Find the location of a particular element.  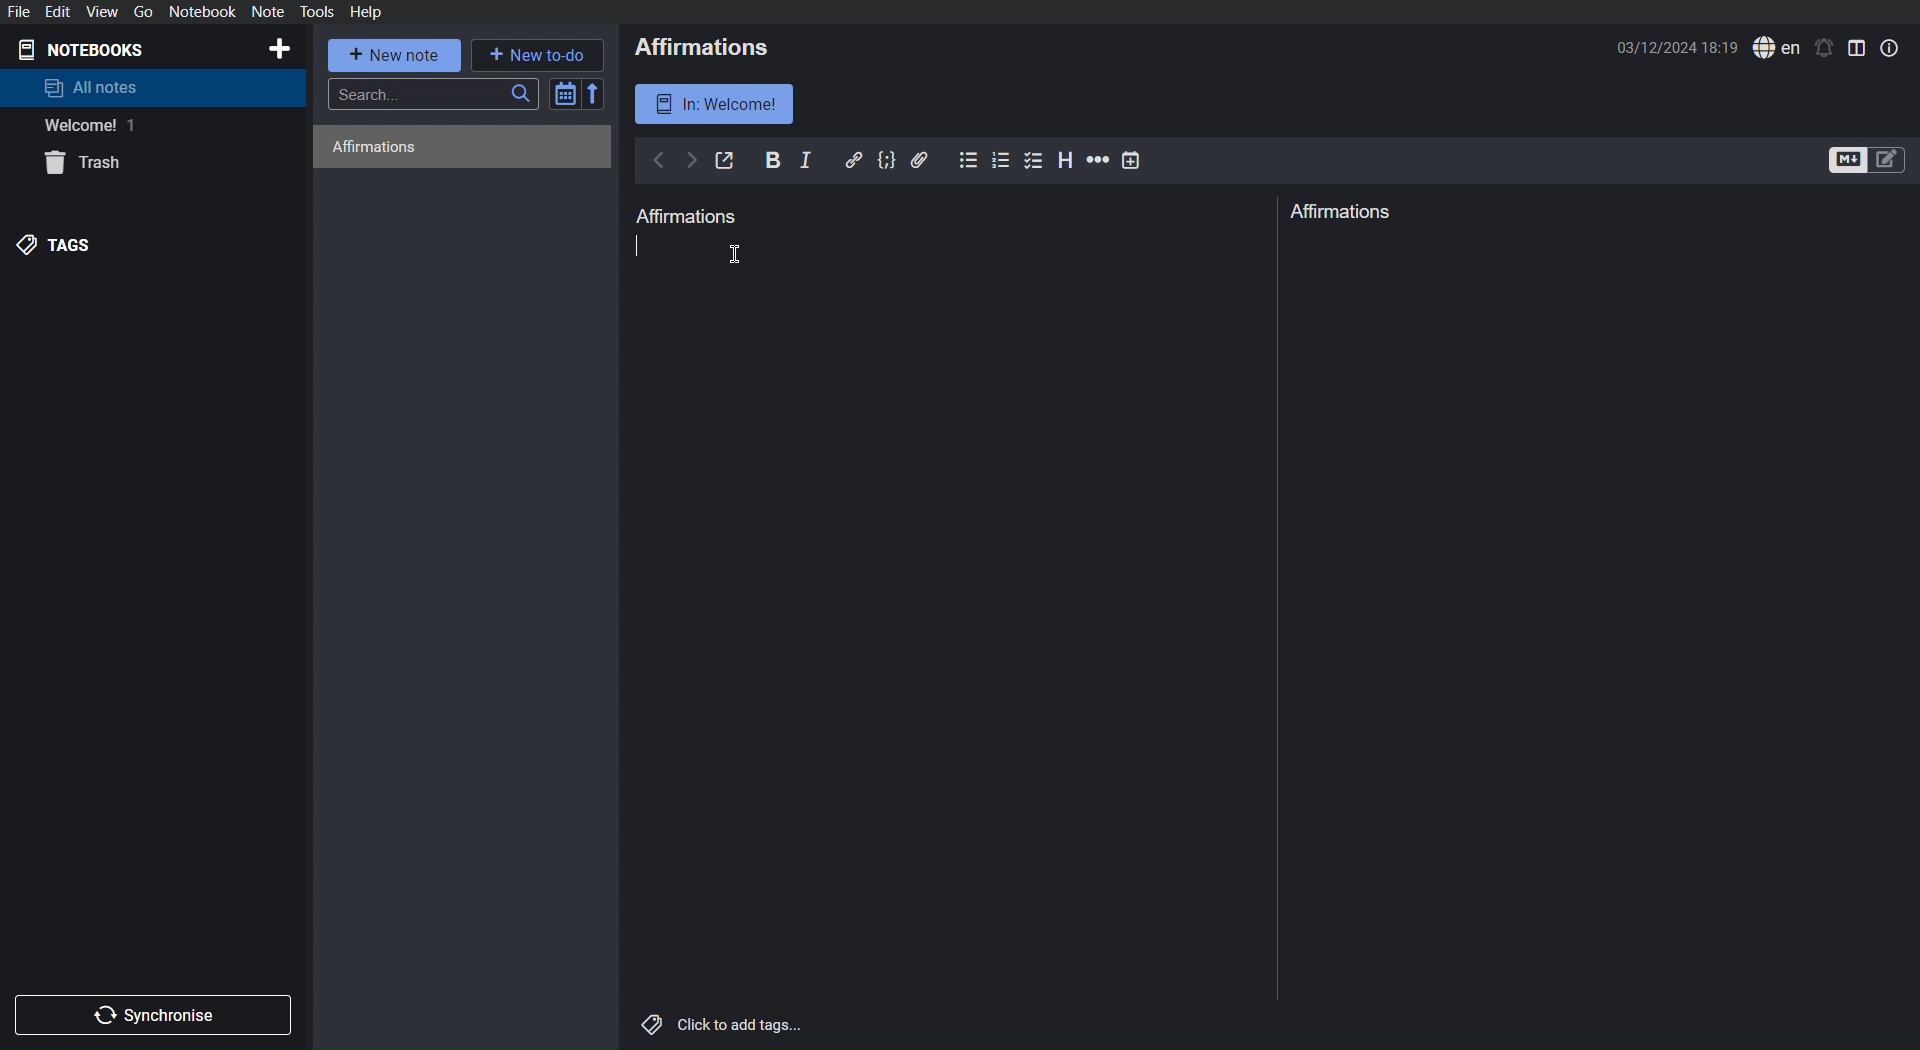

Notebook is located at coordinates (202, 12).